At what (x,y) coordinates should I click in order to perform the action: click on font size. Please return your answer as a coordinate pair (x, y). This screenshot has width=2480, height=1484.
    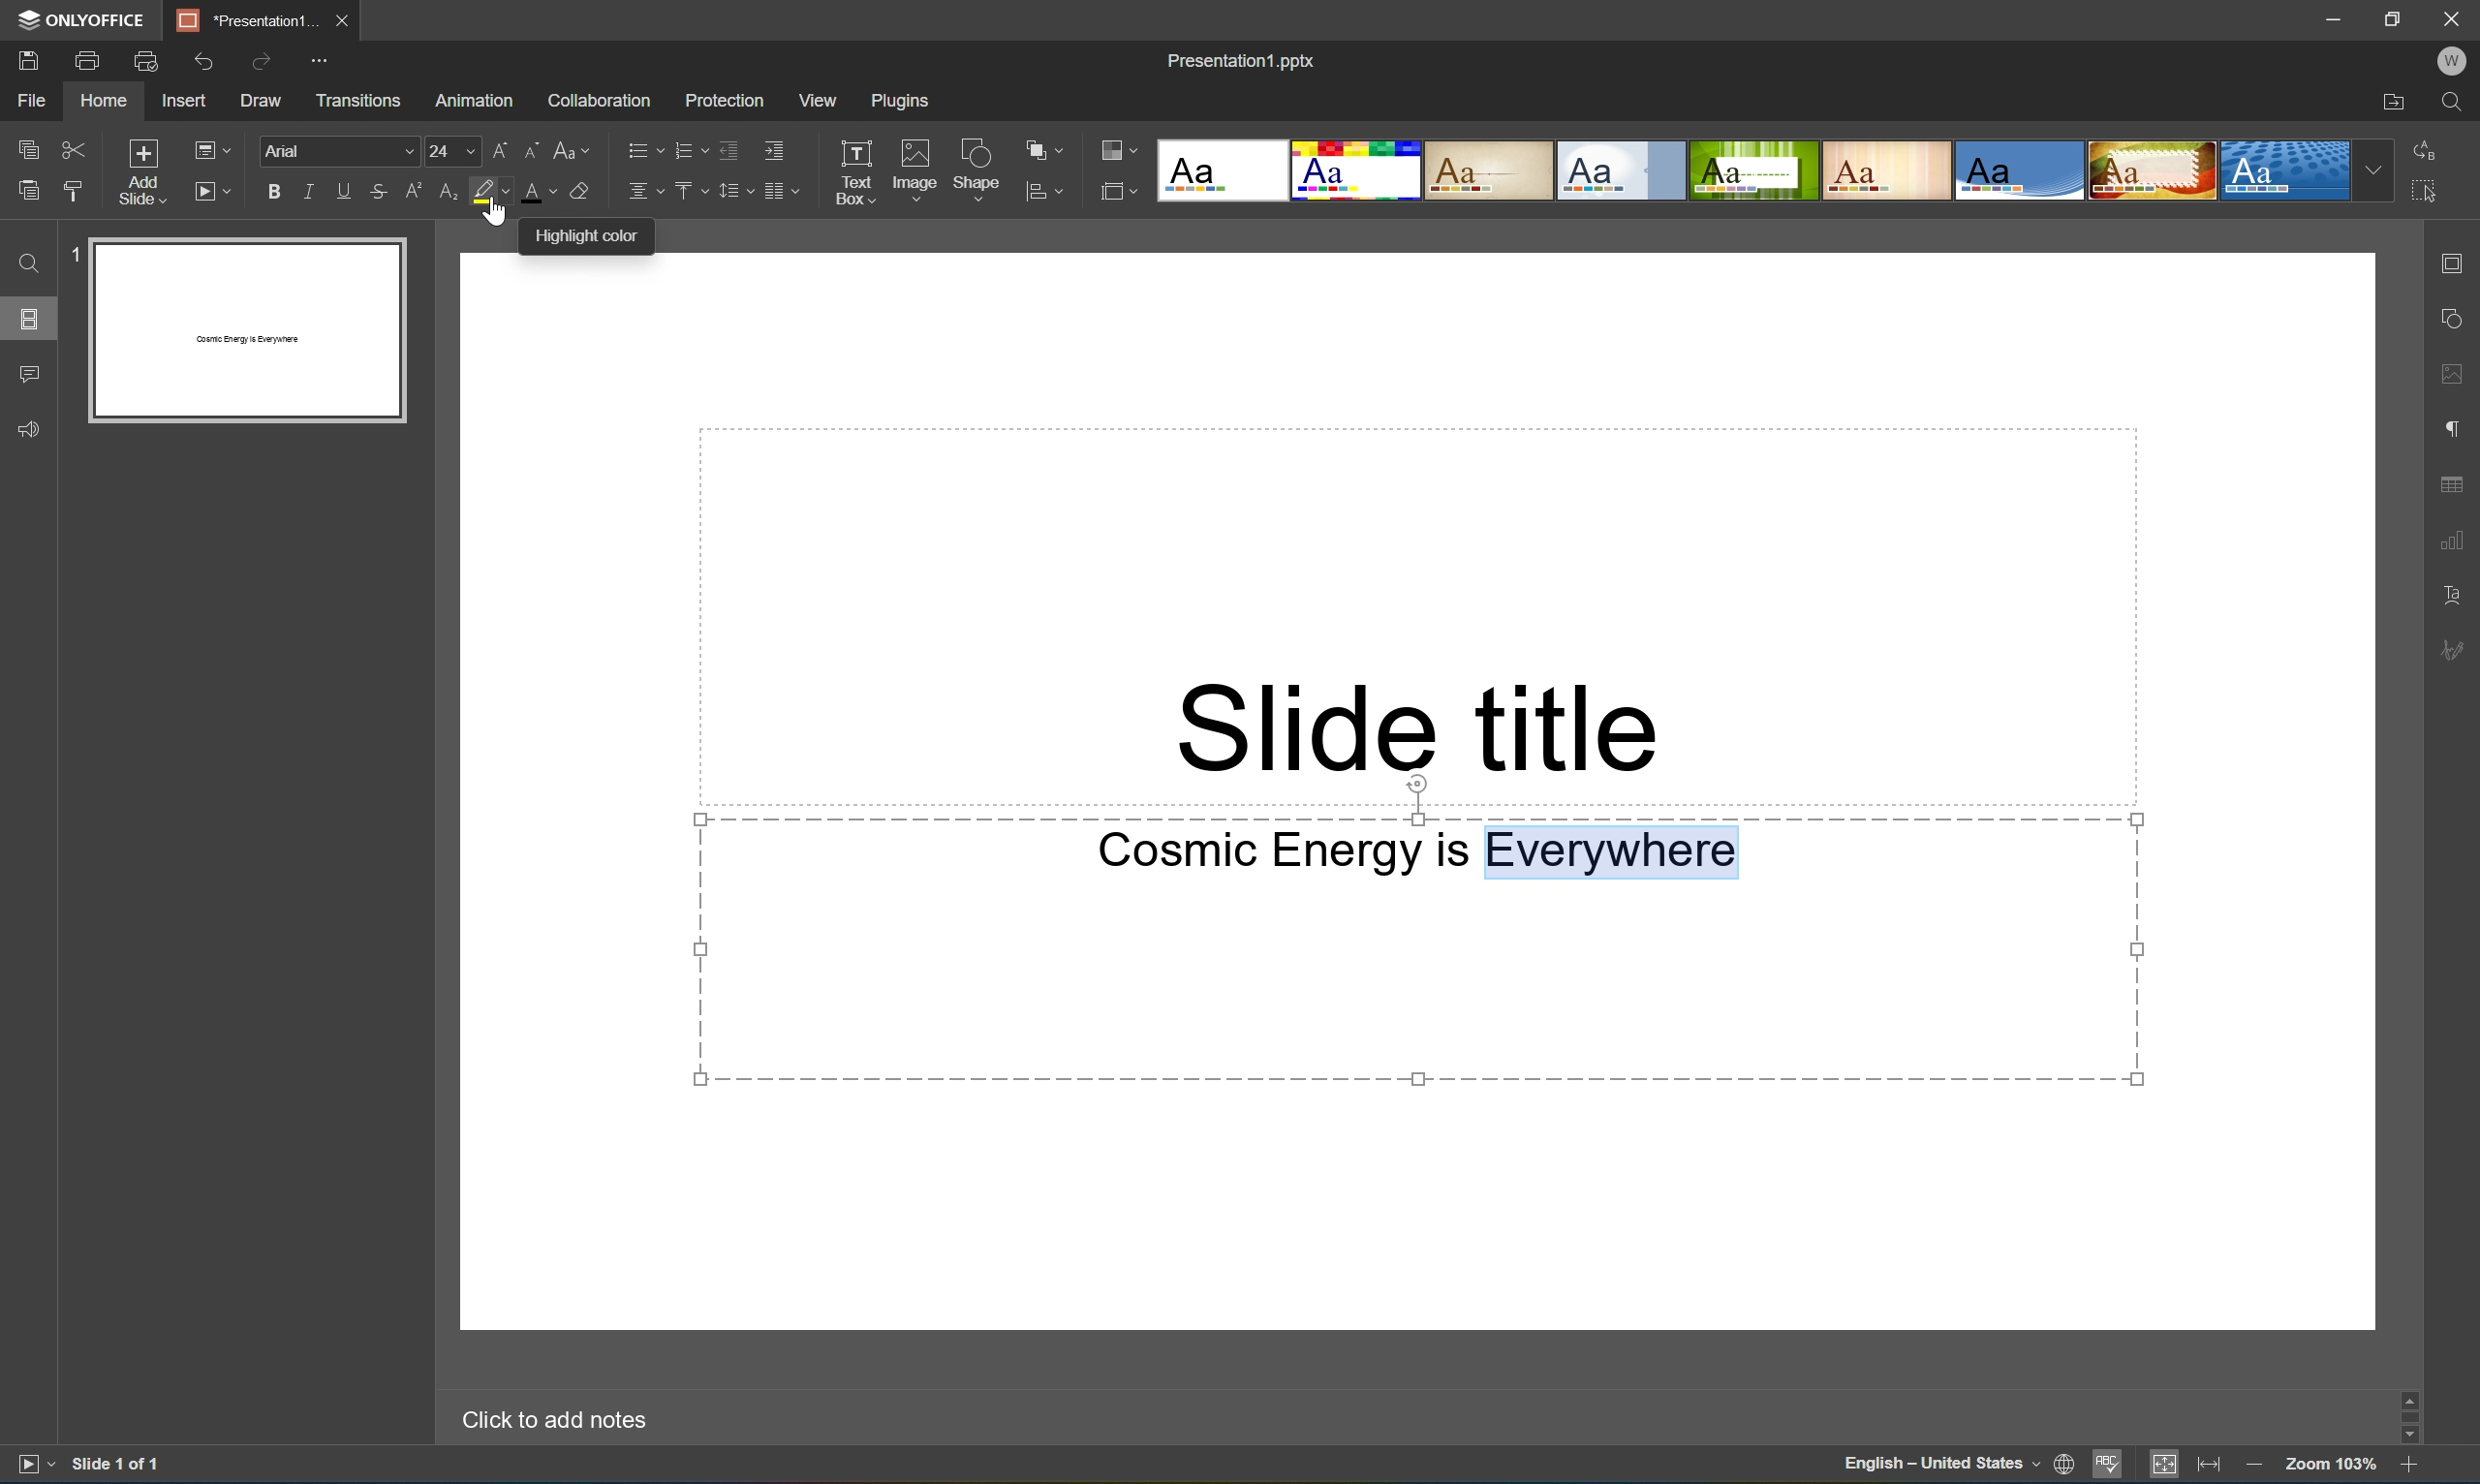
    Looking at the image, I should click on (448, 147).